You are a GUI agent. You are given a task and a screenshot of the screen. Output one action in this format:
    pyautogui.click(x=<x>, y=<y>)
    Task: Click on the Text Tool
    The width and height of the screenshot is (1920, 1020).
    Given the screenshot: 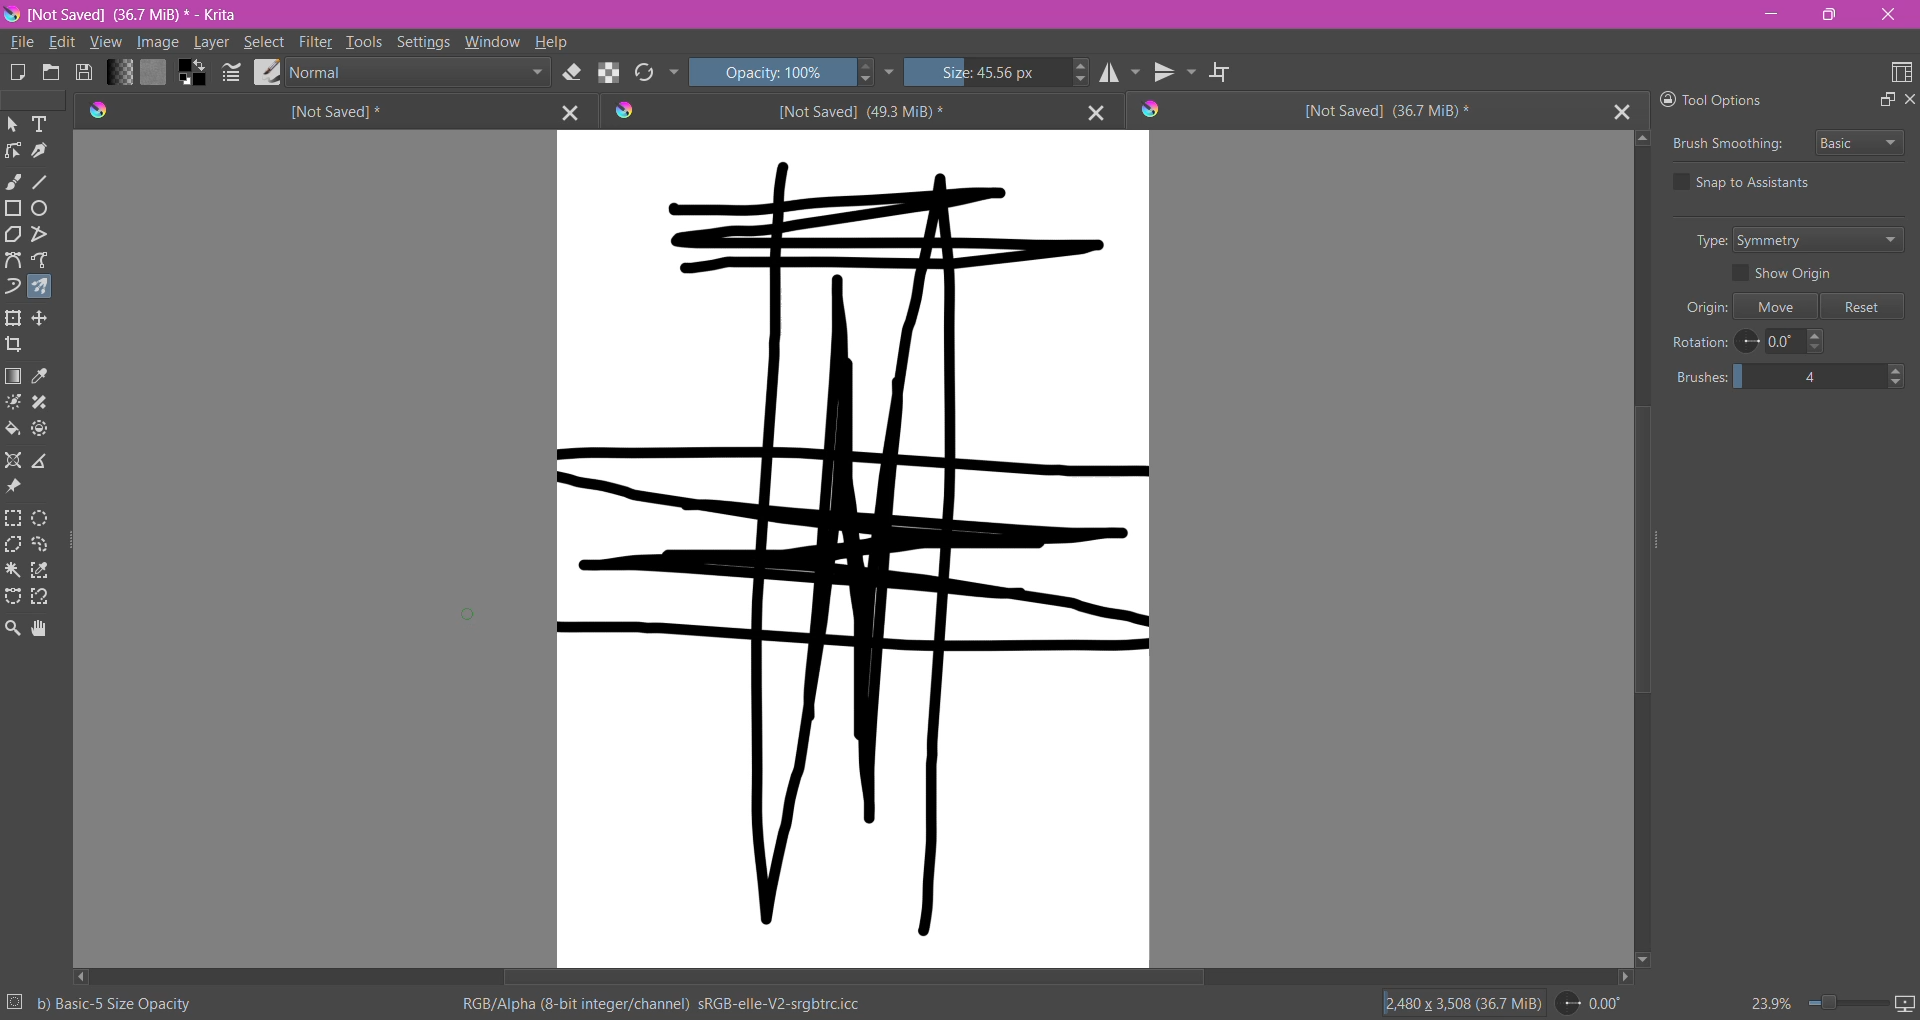 What is the action you would take?
    pyautogui.click(x=40, y=125)
    